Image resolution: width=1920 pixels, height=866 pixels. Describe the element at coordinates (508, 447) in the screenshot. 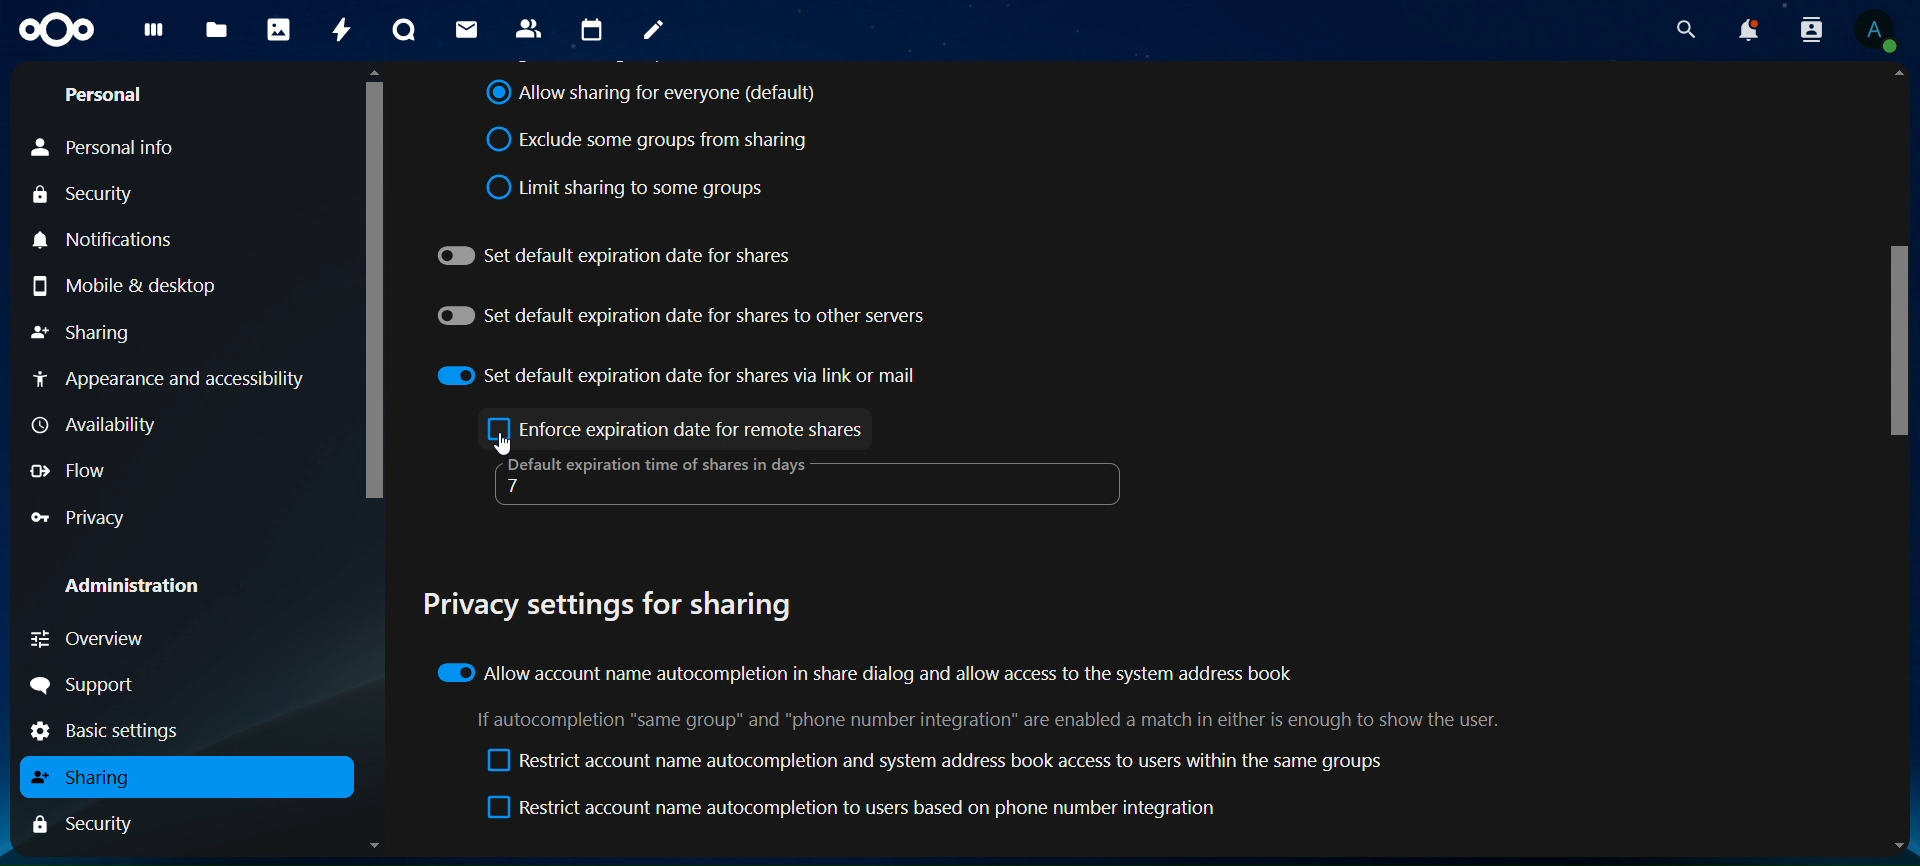

I see `Cursor` at that location.